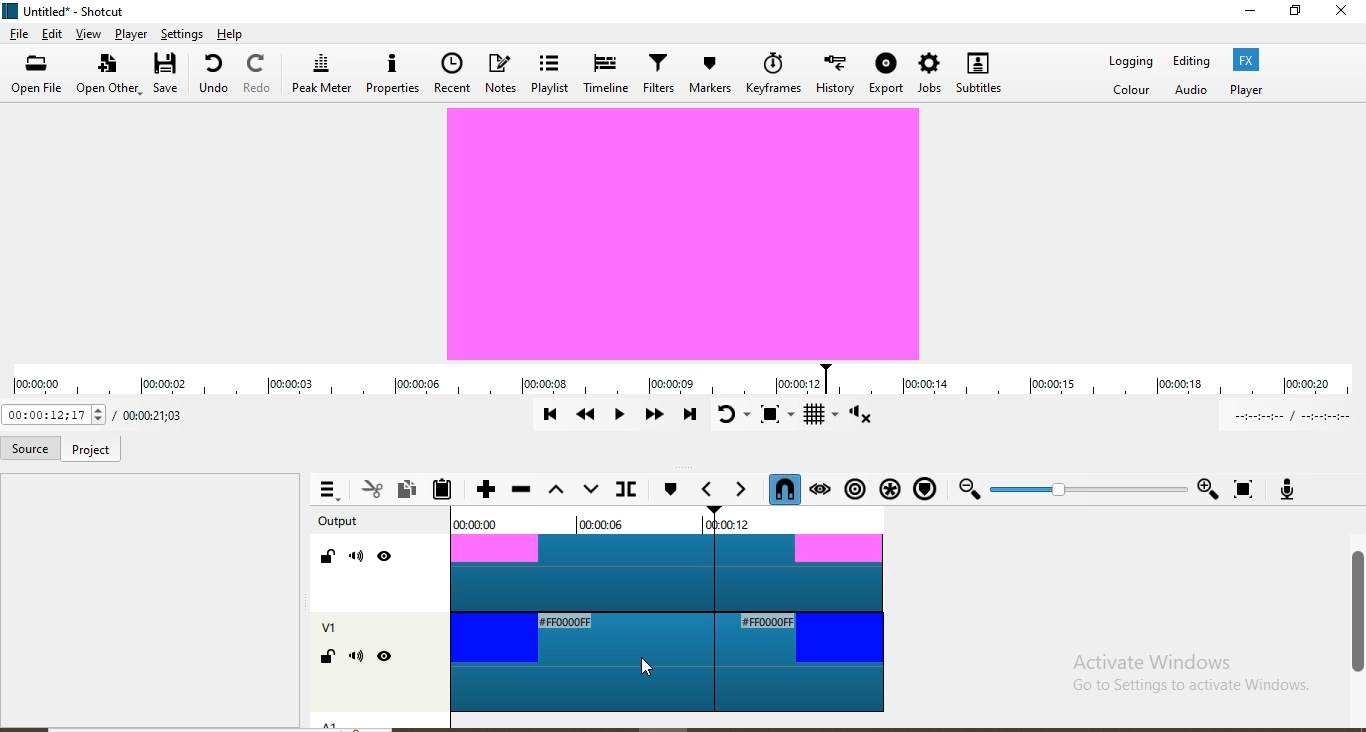 This screenshot has width=1366, height=732. What do you see at coordinates (330, 557) in the screenshot?
I see `Lock` at bounding box center [330, 557].